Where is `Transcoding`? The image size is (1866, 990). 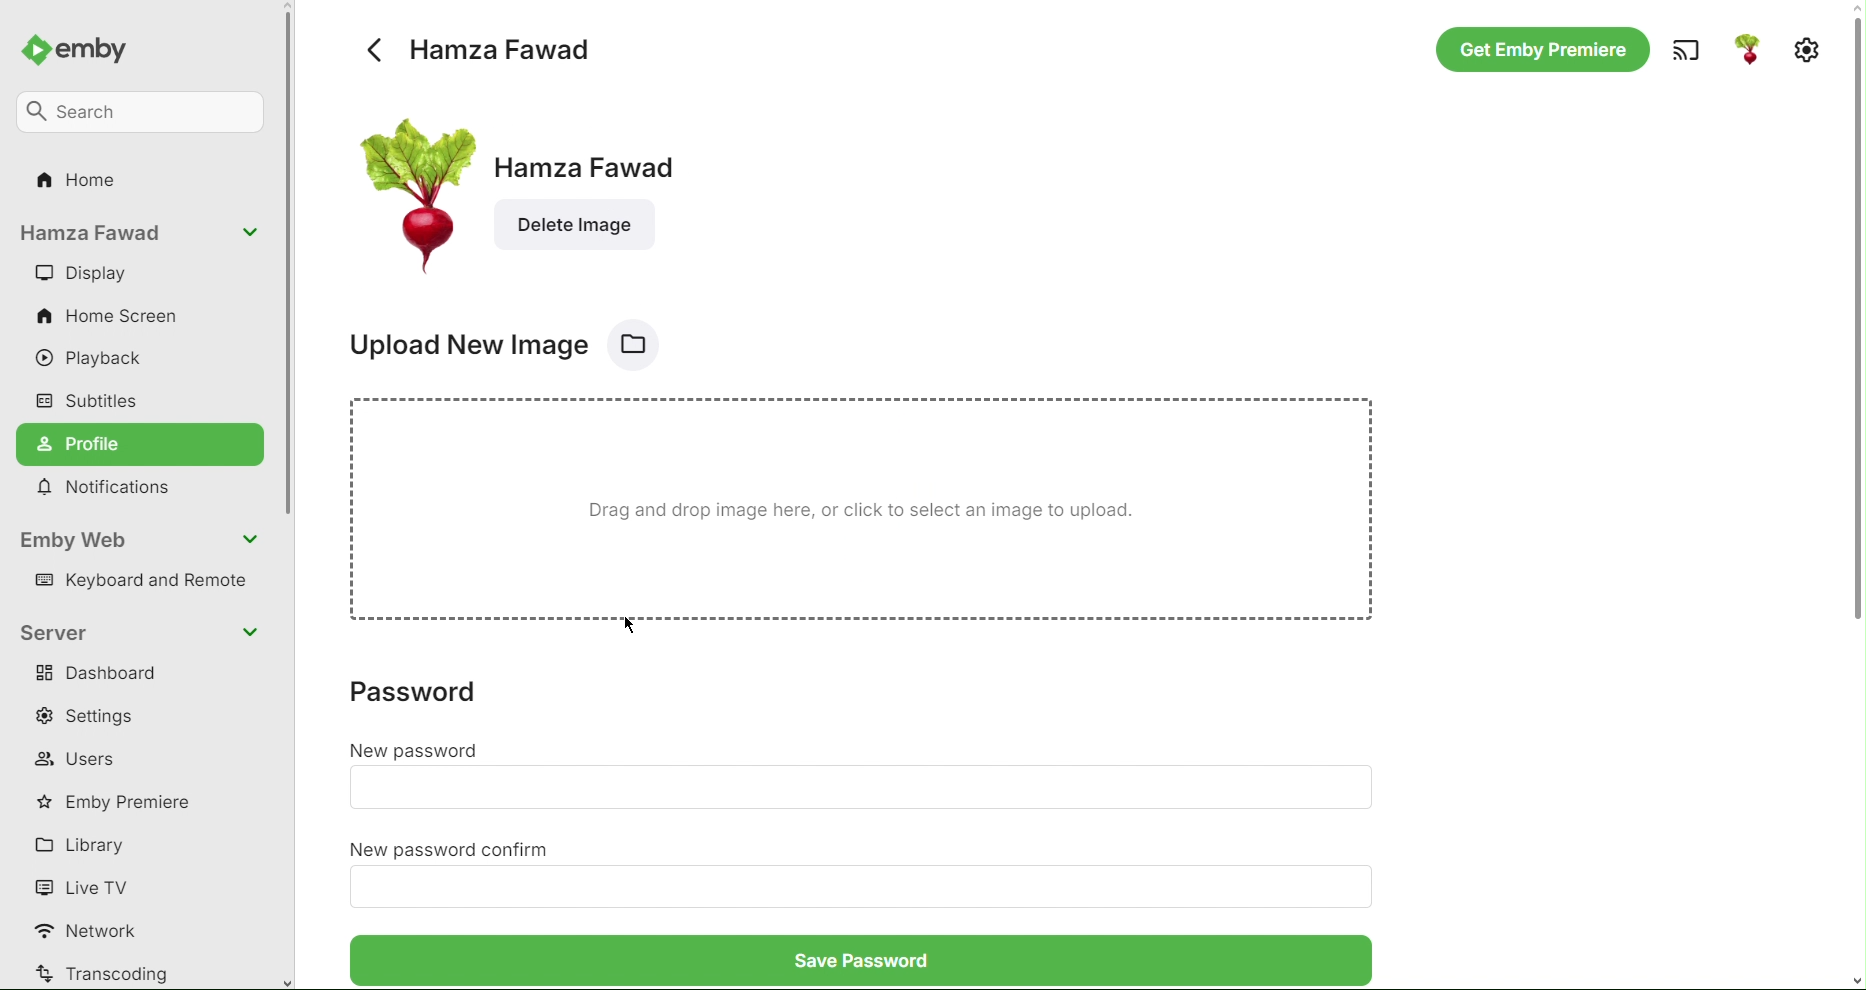
Transcoding is located at coordinates (103, 973).